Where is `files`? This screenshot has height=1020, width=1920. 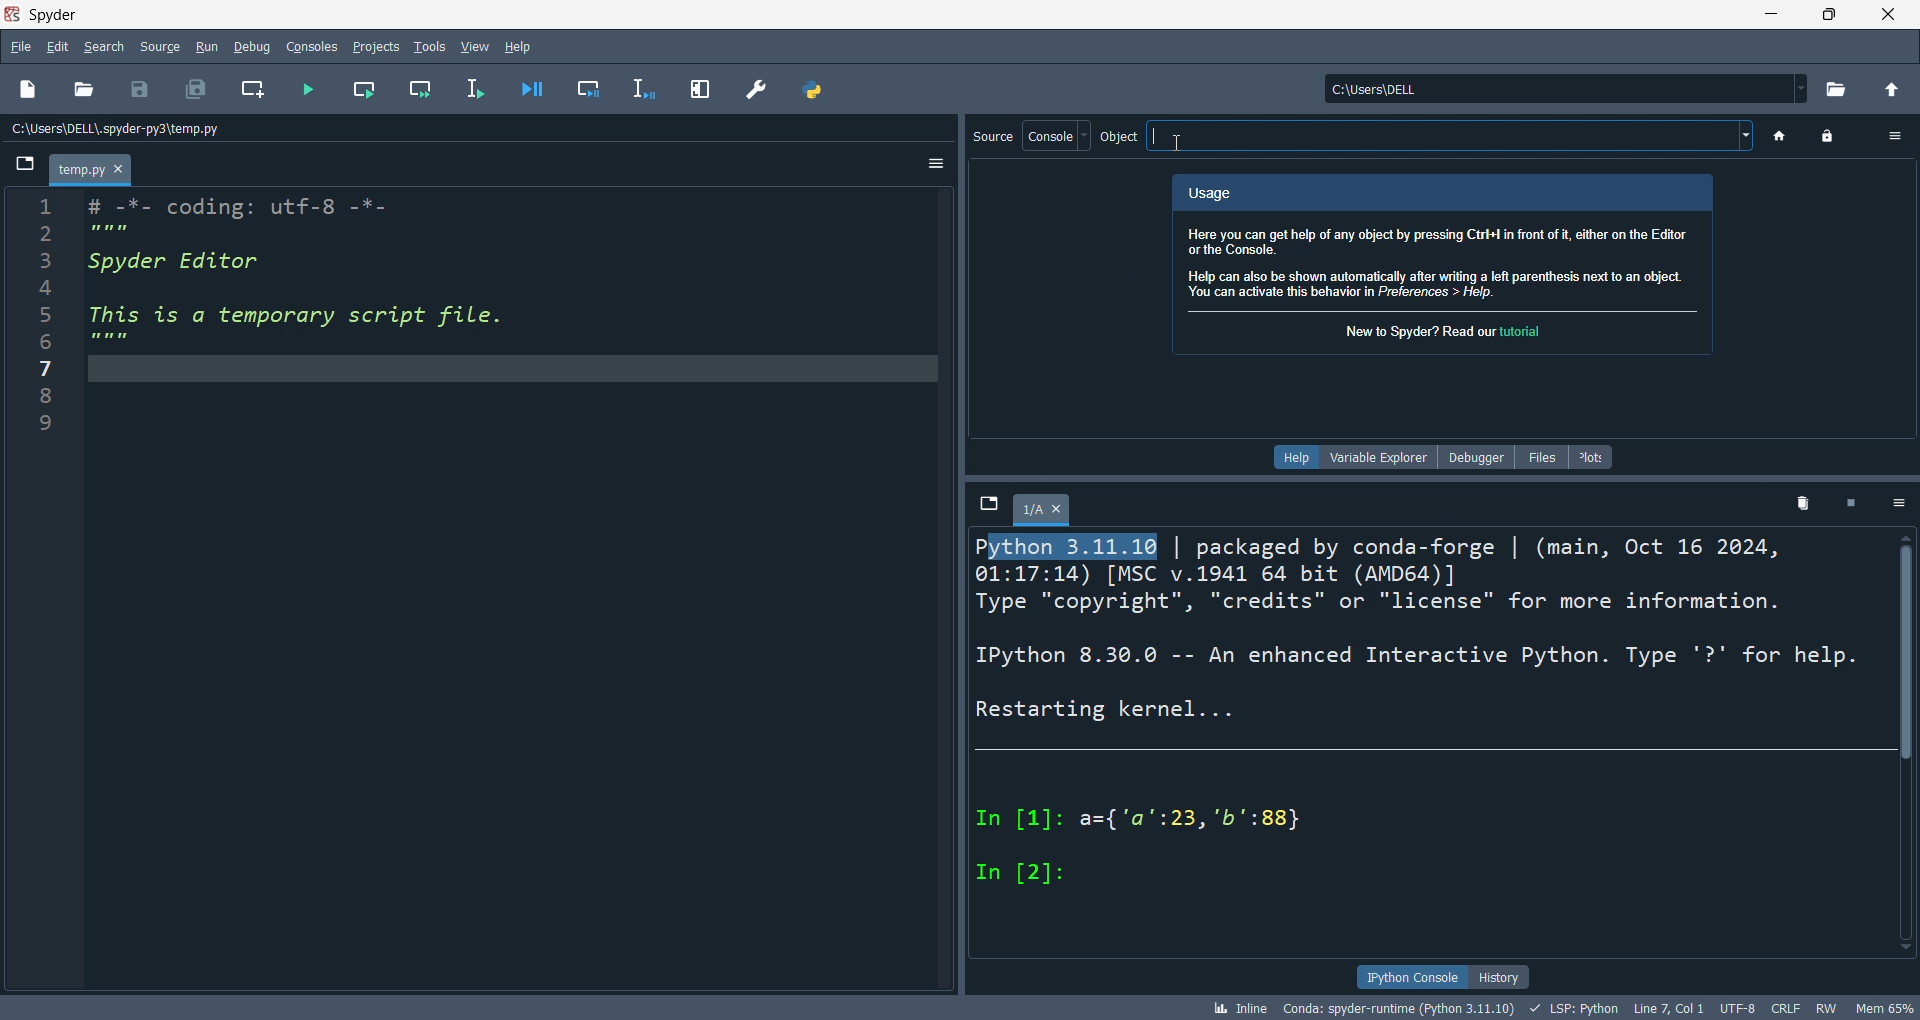
files is located at coordinates (1536, 455).